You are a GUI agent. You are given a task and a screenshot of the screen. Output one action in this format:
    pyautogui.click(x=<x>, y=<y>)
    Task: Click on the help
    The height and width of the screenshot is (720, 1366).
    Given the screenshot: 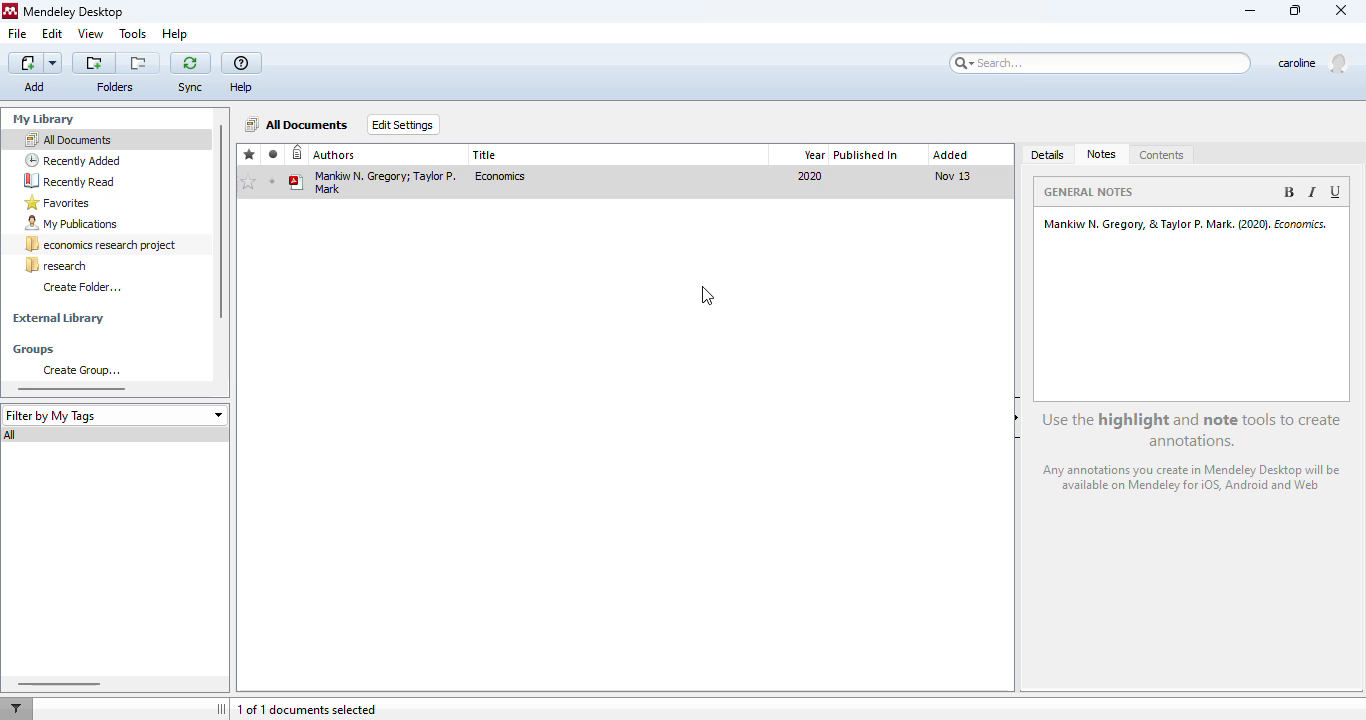 What is the action you would take?
    pyautogui.click(x=175, y=34)
    